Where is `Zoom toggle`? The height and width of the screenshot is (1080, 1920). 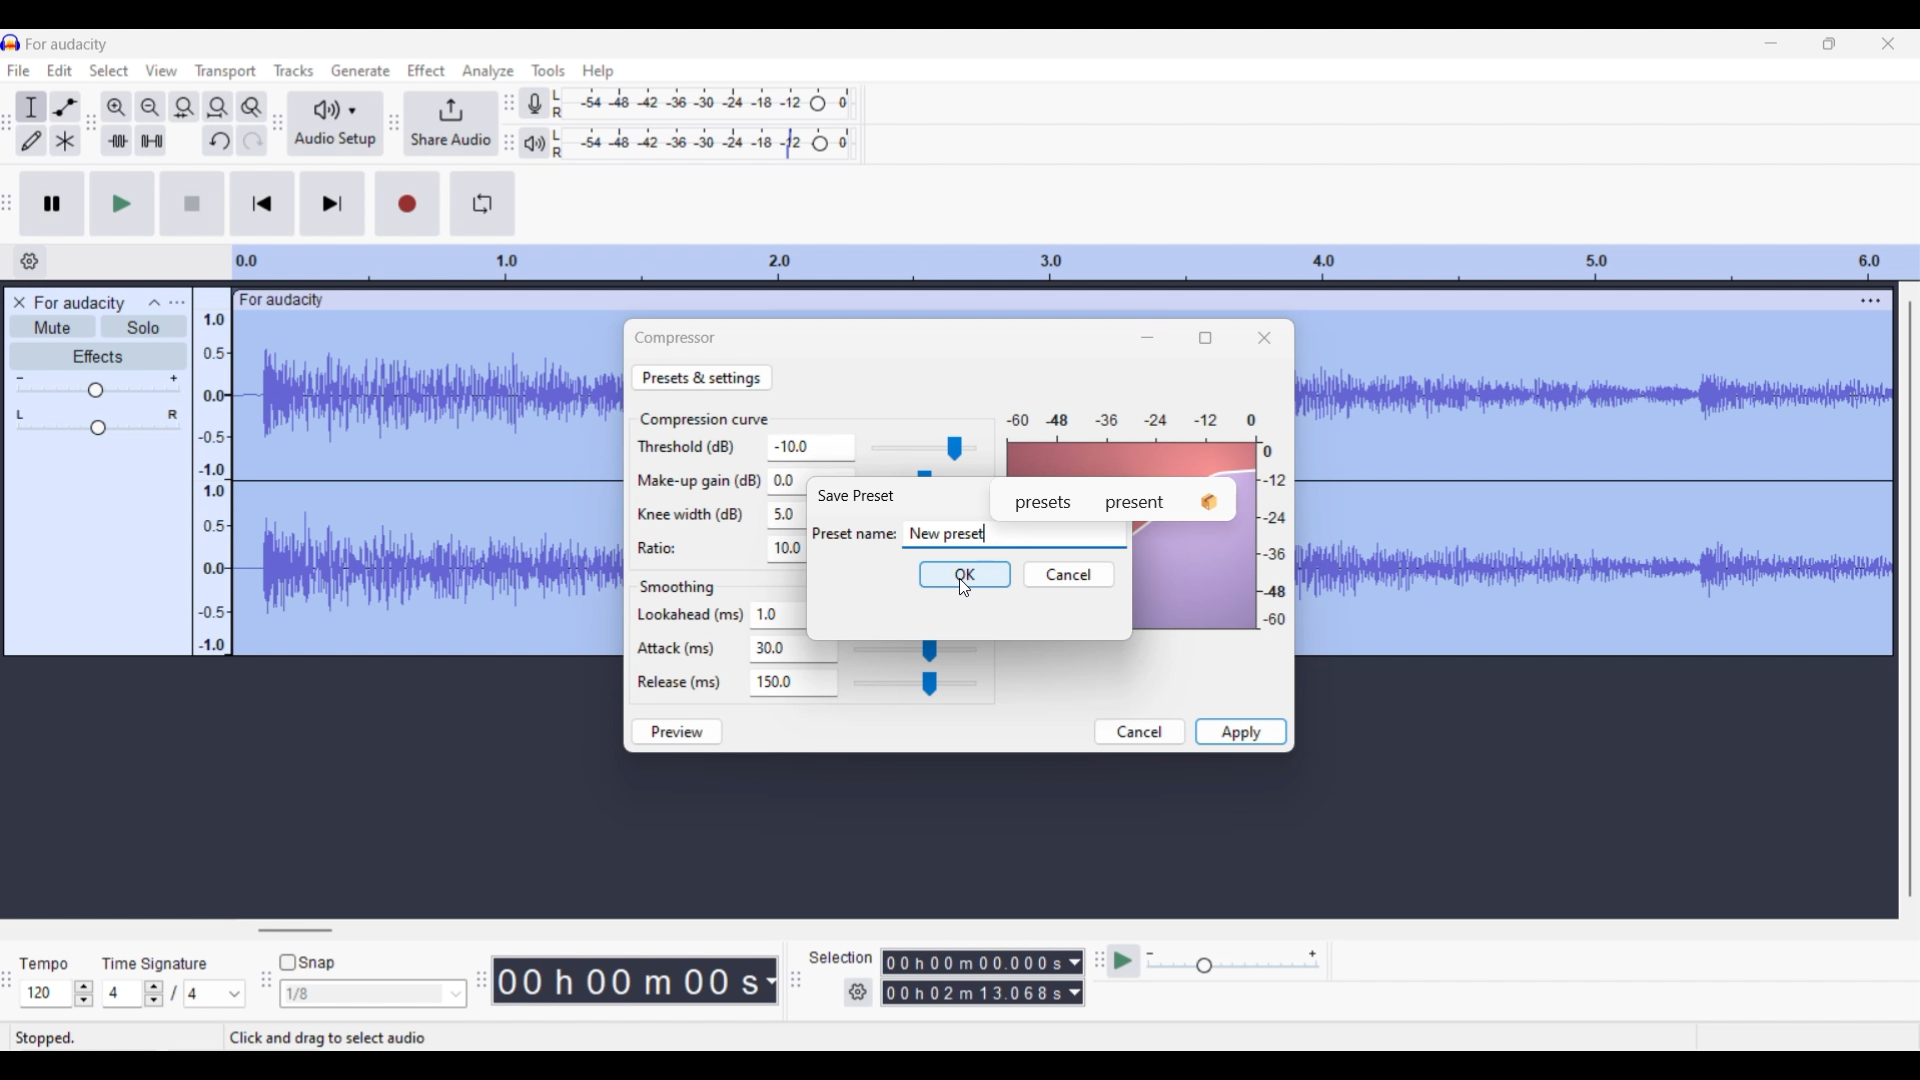
Zoom toggle is located at coordinates (251, 106).